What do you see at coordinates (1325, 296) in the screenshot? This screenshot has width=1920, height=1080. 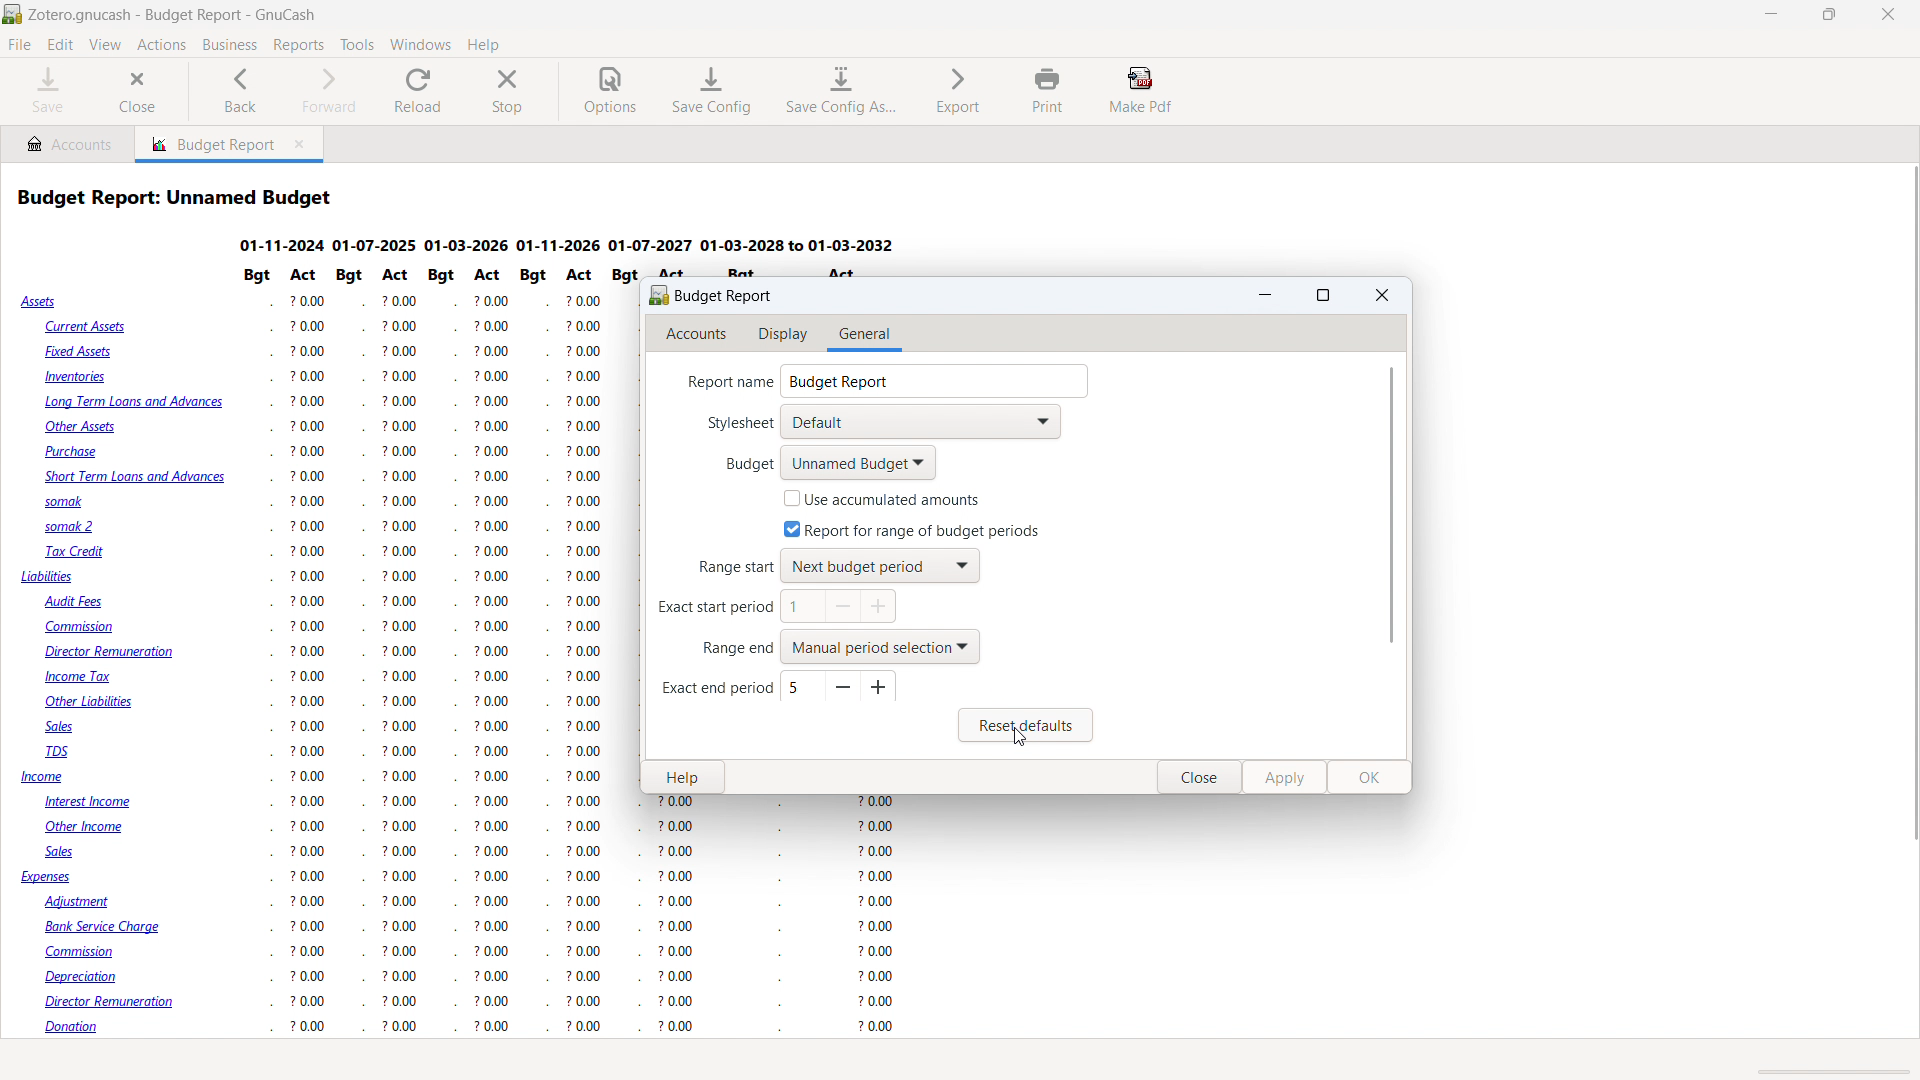 I see `maximize` at bounding box center [1325, 296].